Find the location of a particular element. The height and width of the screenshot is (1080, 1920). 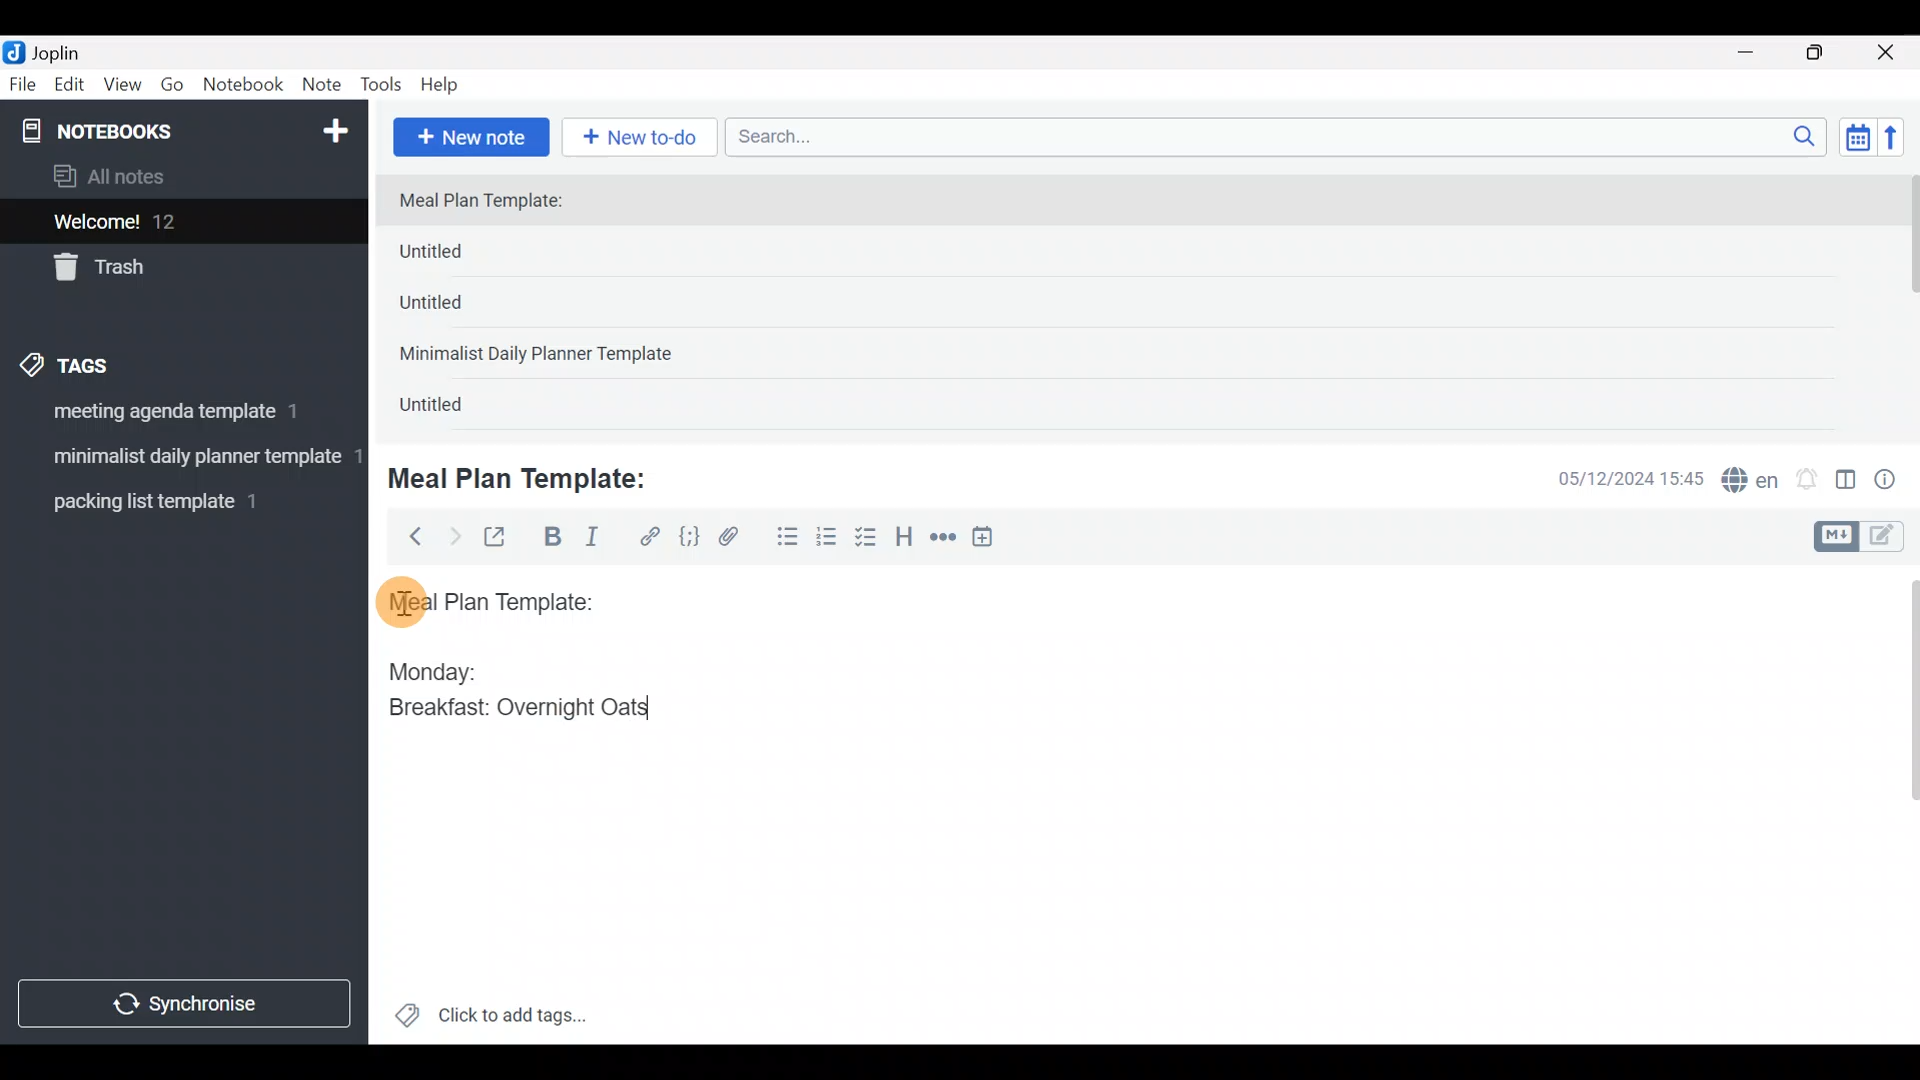

Meal plan template is located at coordinates (484, 599).